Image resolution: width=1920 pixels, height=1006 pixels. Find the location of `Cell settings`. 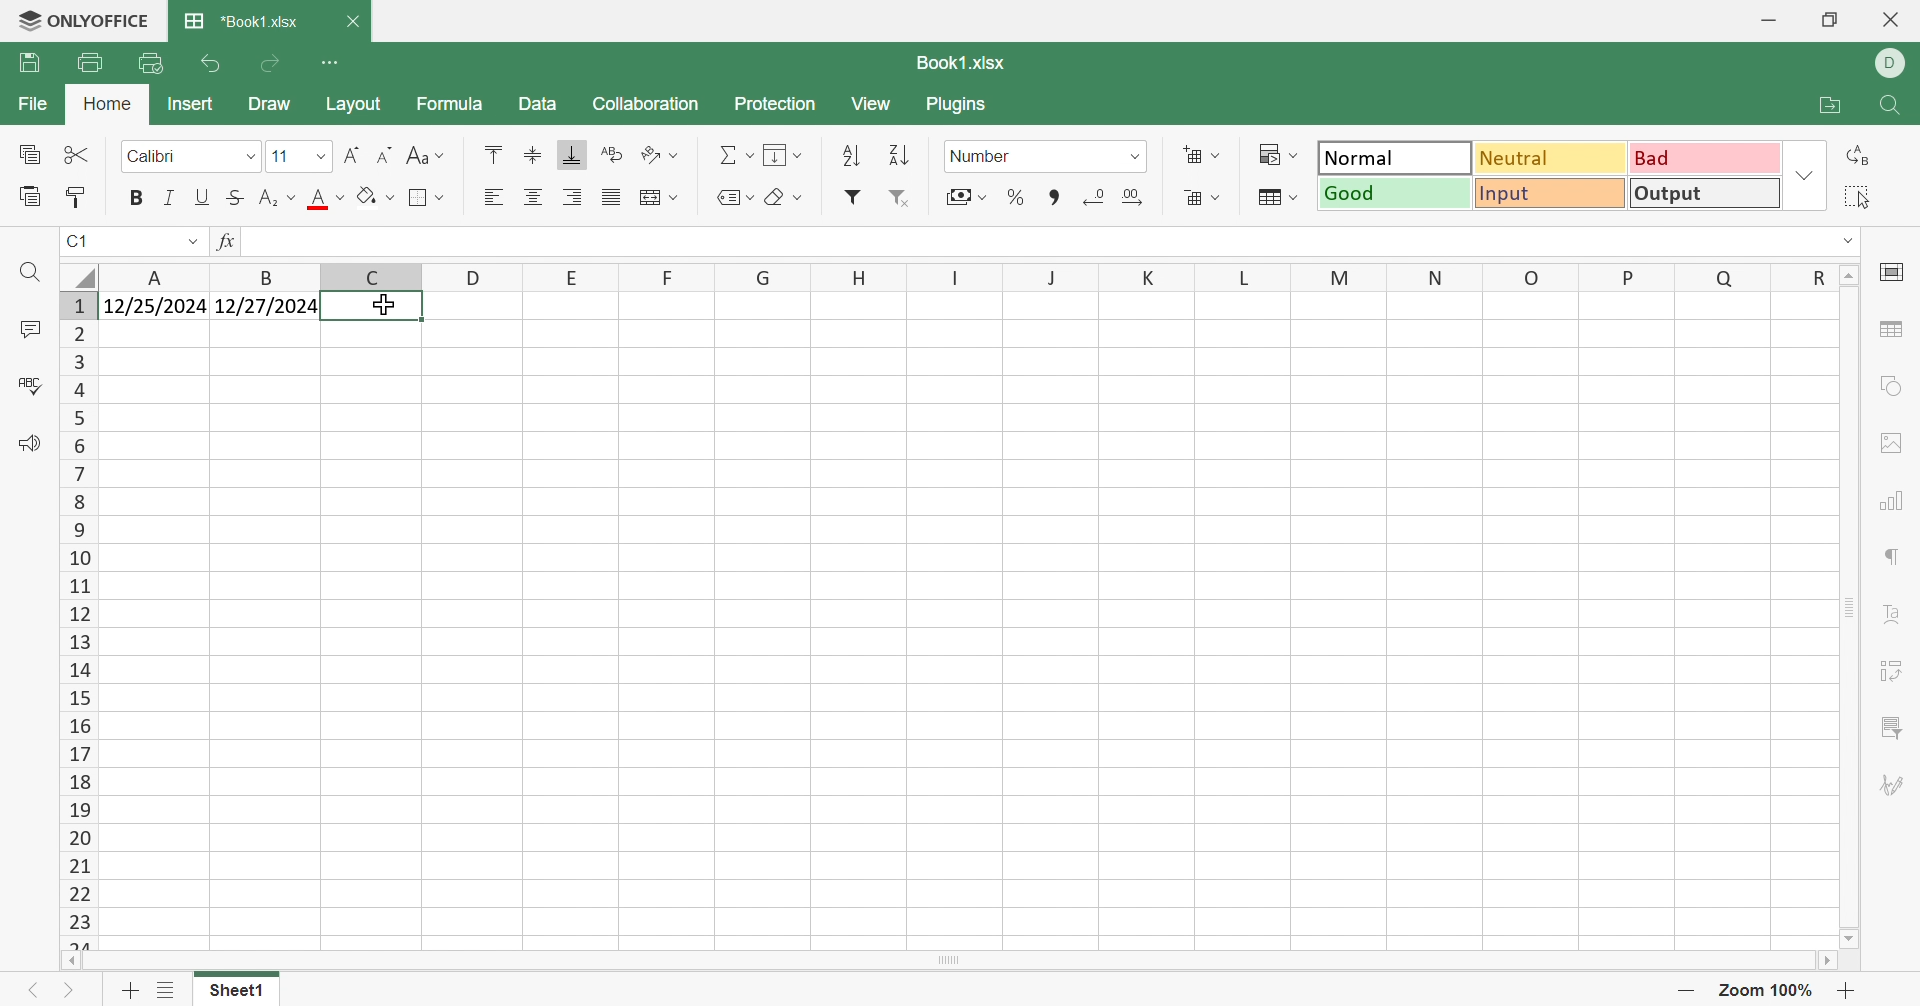

Cell settings is located at coordinates (1894, 277).